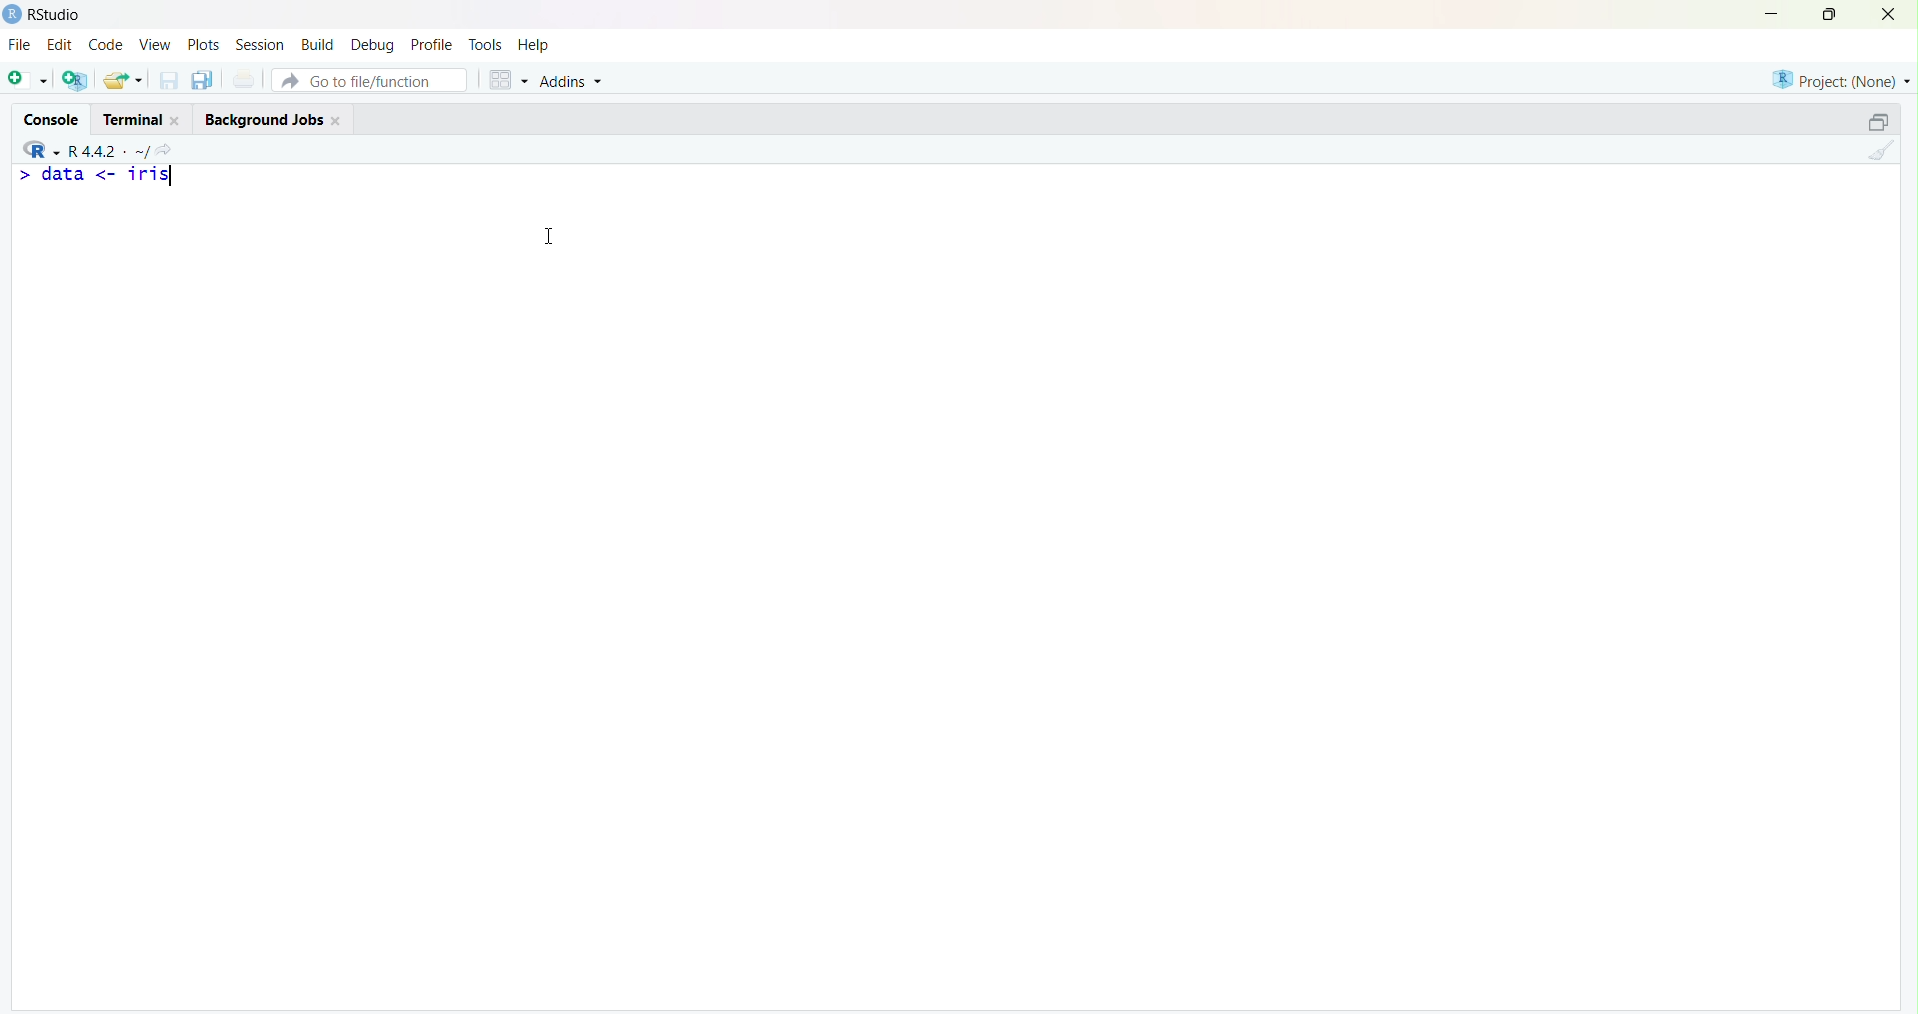  Describe the element at coordinates (431, 44) in the screenshot. I see `Profile` at that location.